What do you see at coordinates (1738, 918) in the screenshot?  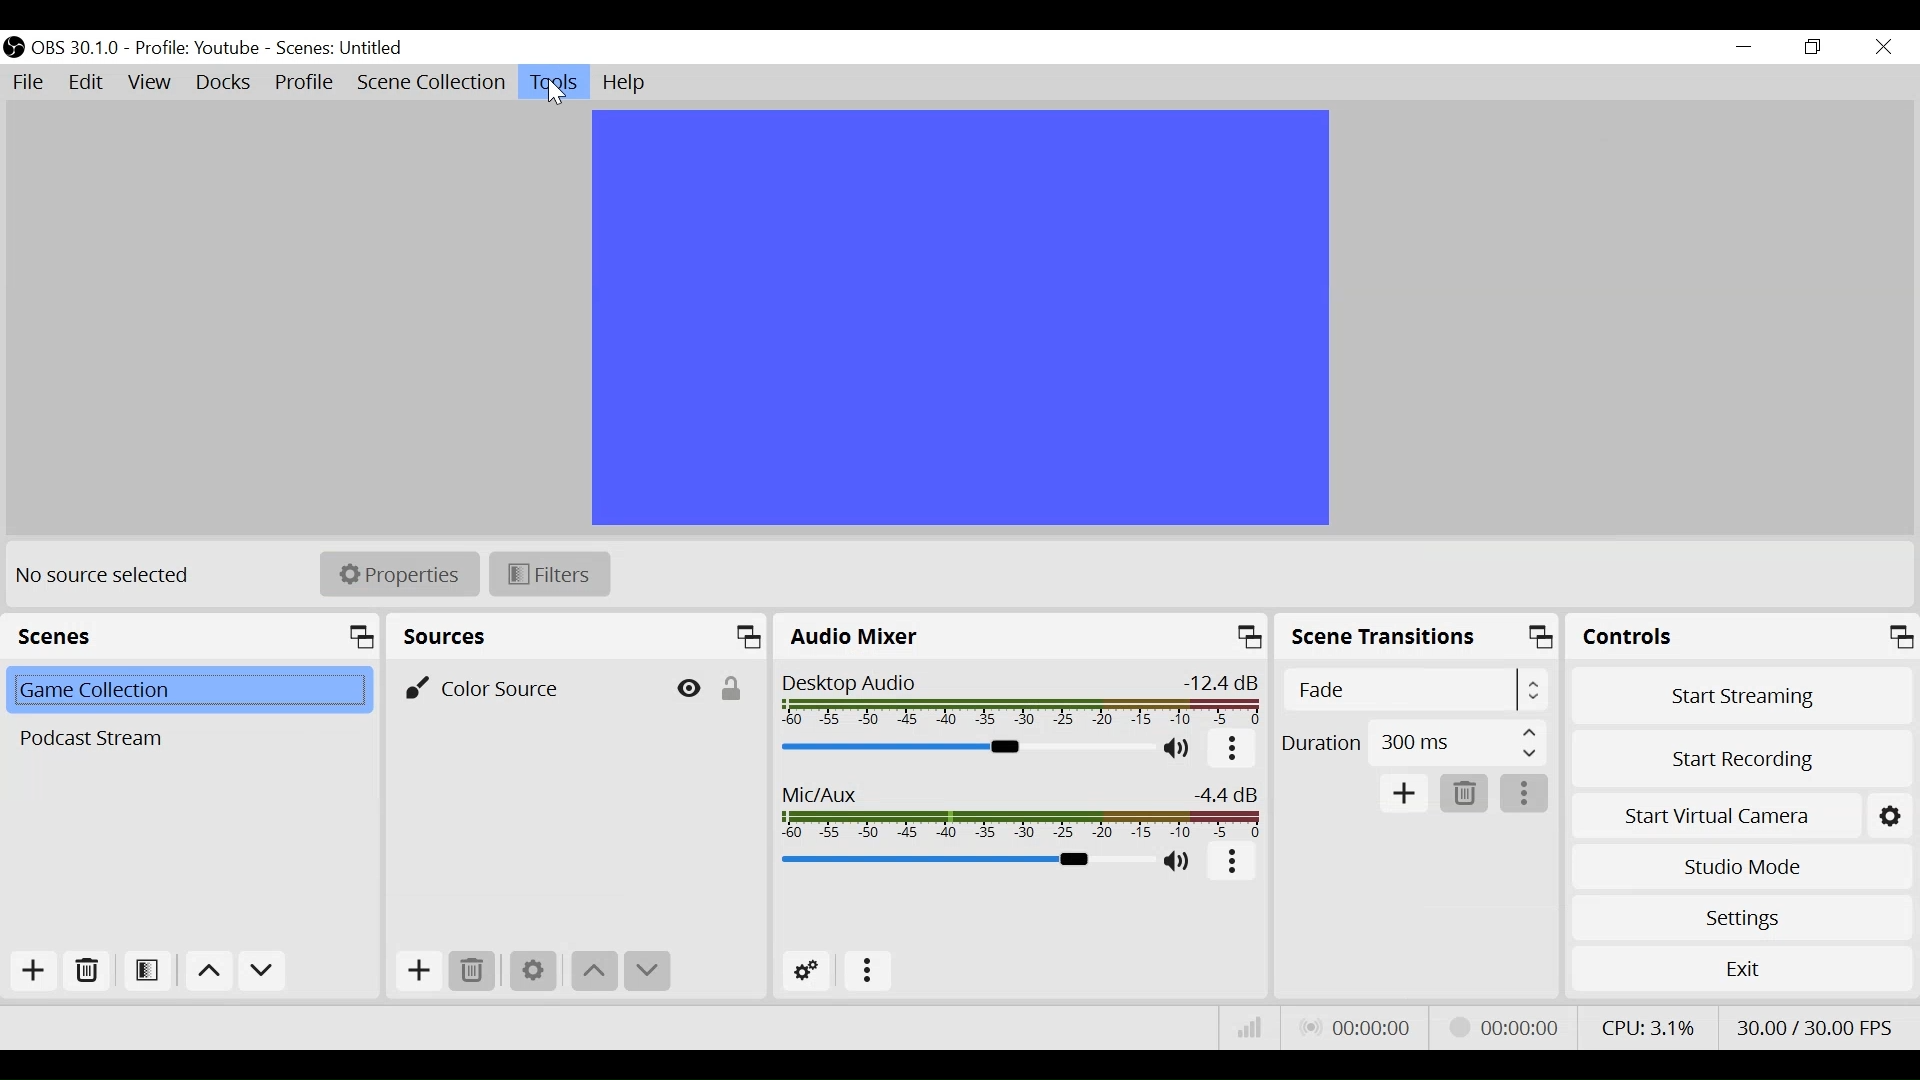 I see `Settings` at bounding box center [1738, 918].